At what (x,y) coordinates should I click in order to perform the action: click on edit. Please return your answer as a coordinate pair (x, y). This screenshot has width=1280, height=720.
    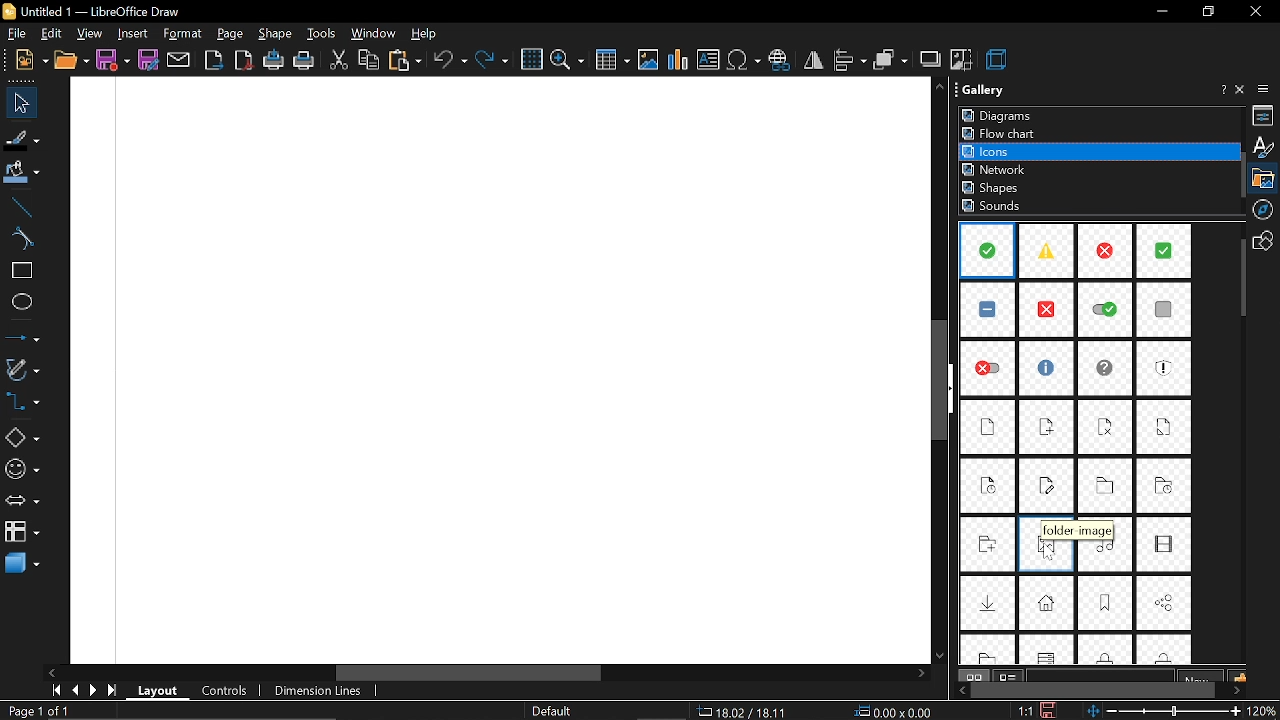
    Looking at the image, I should click on (54, 34).